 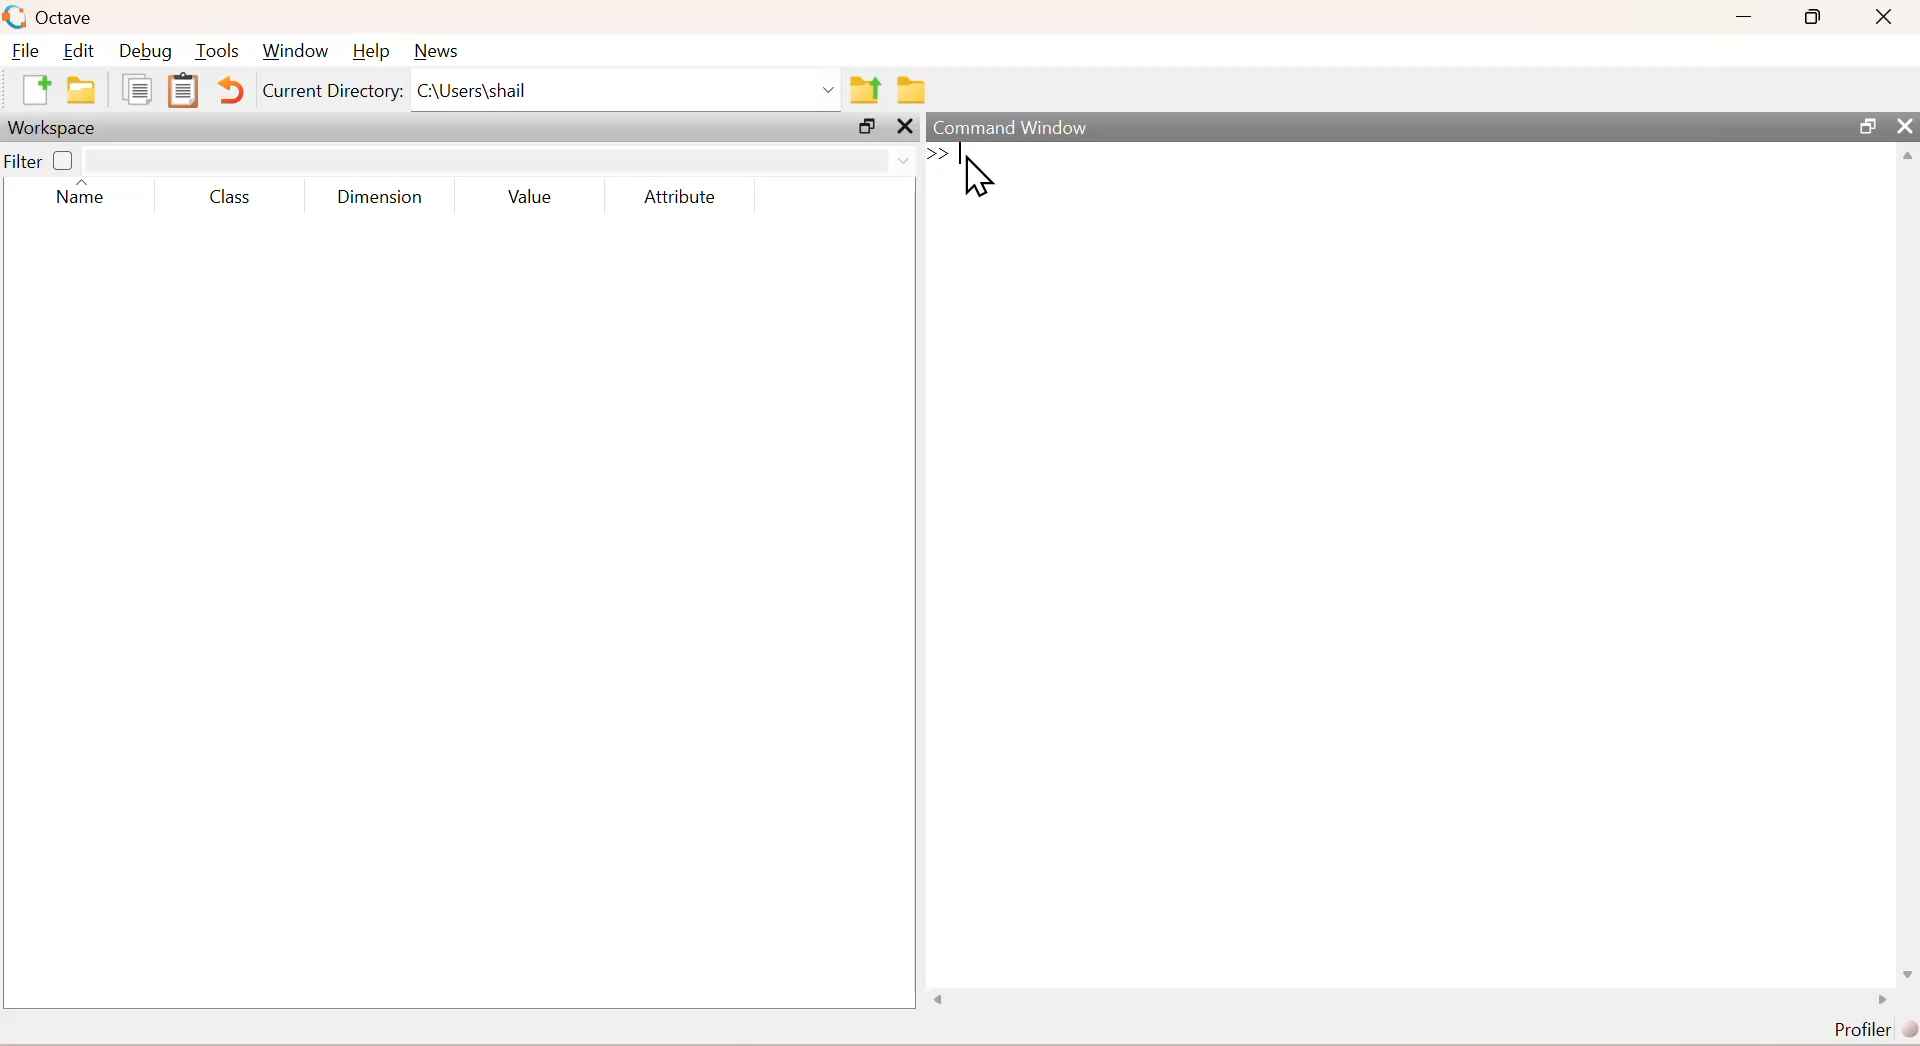 What do you see at coordinates (46, 160) in the screenshot?
I see `Filter` at bounding box center [46, 160].